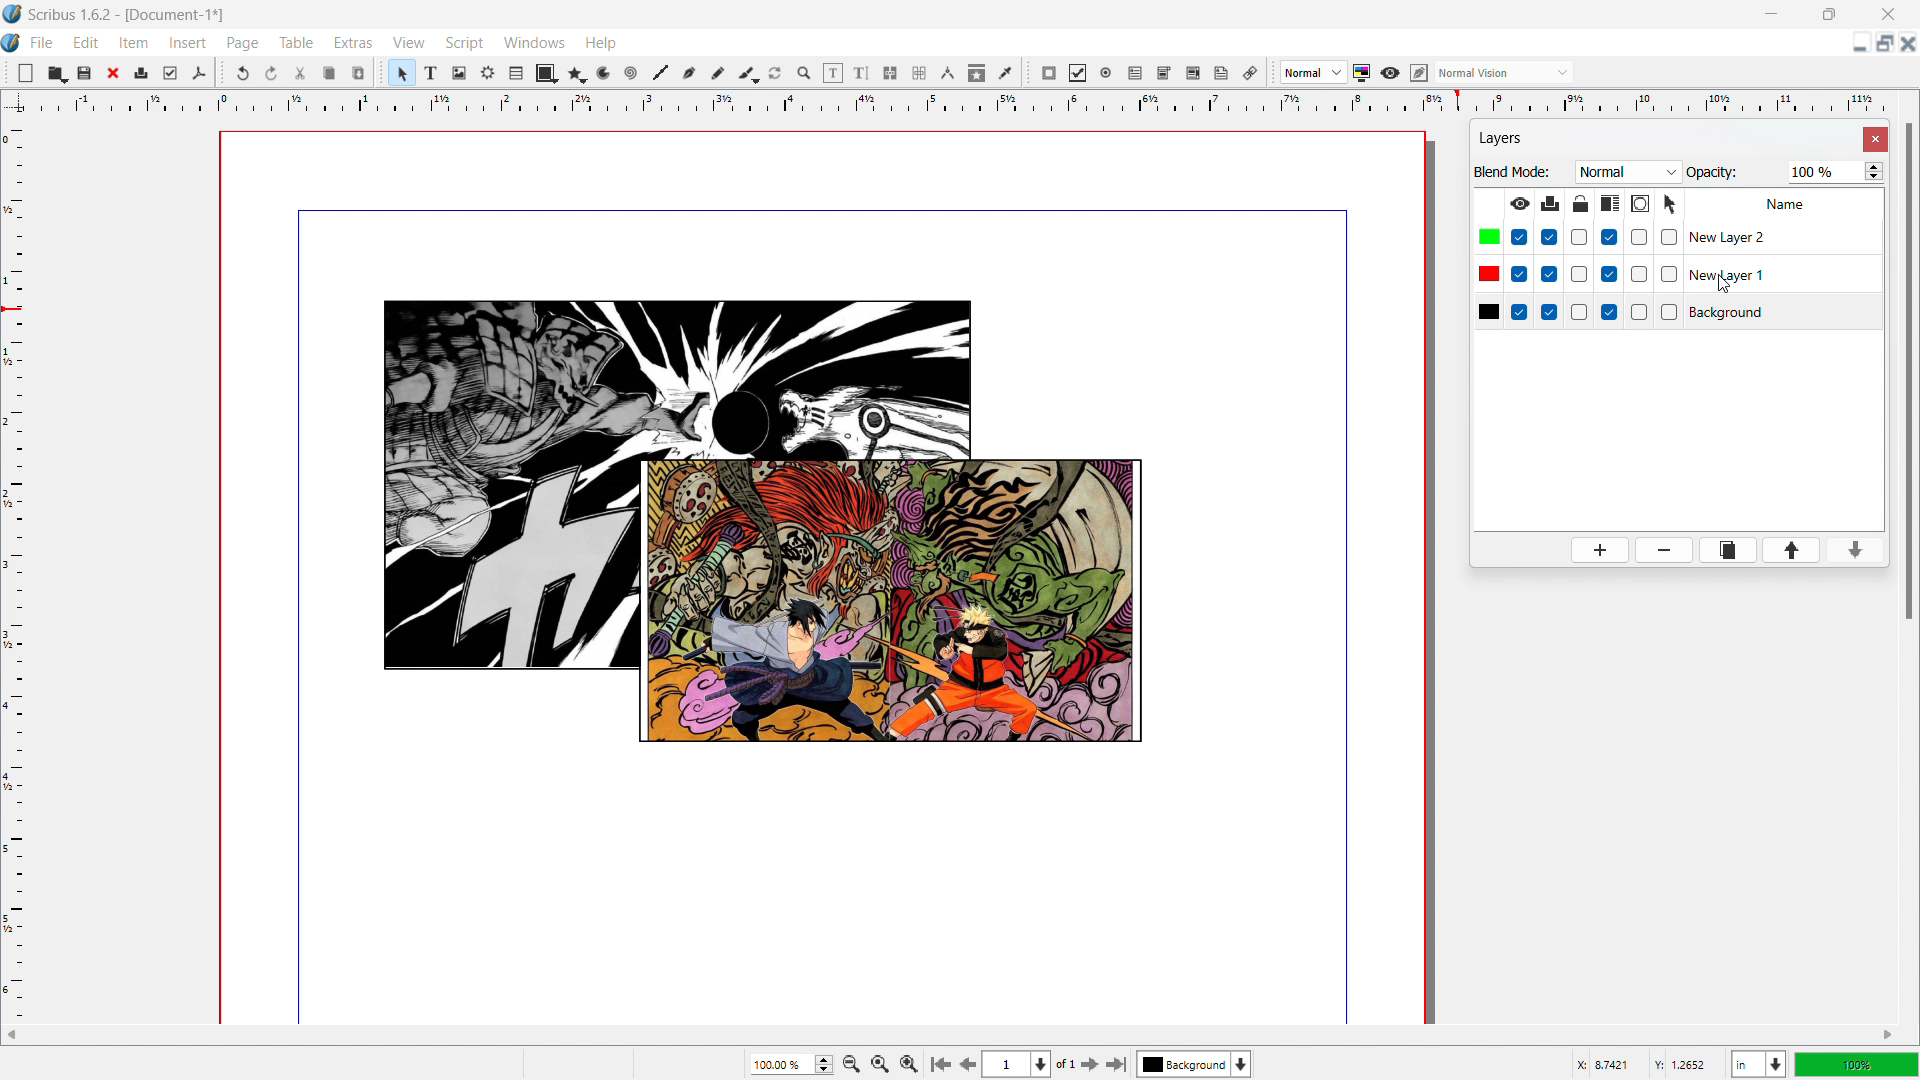  What do you see at coordinates (767, 525) in the screenshot?
I see `objects` at bounding box center [767, 525].